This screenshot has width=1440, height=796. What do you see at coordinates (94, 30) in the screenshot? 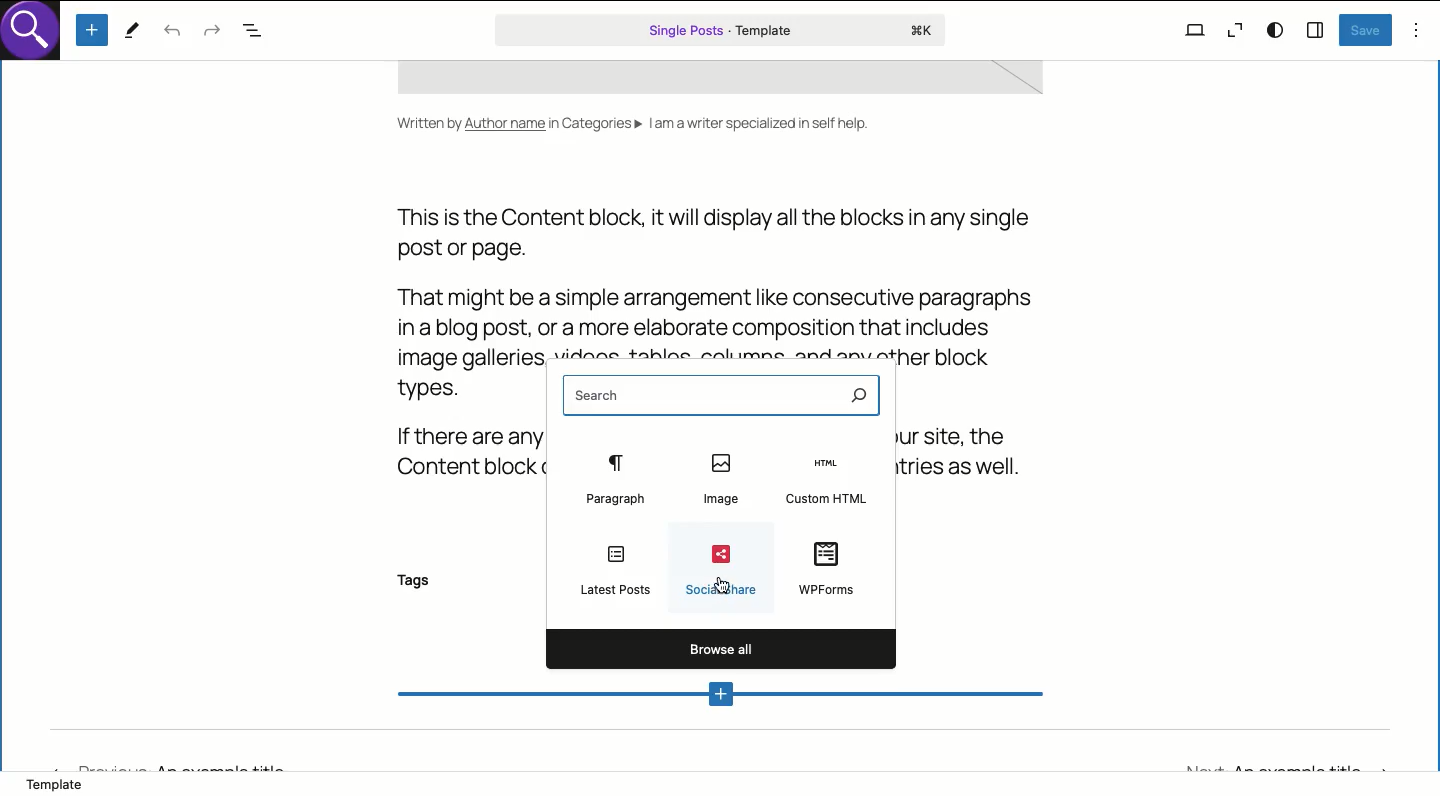
I see `Add new block` at bounding box center [94, 30].